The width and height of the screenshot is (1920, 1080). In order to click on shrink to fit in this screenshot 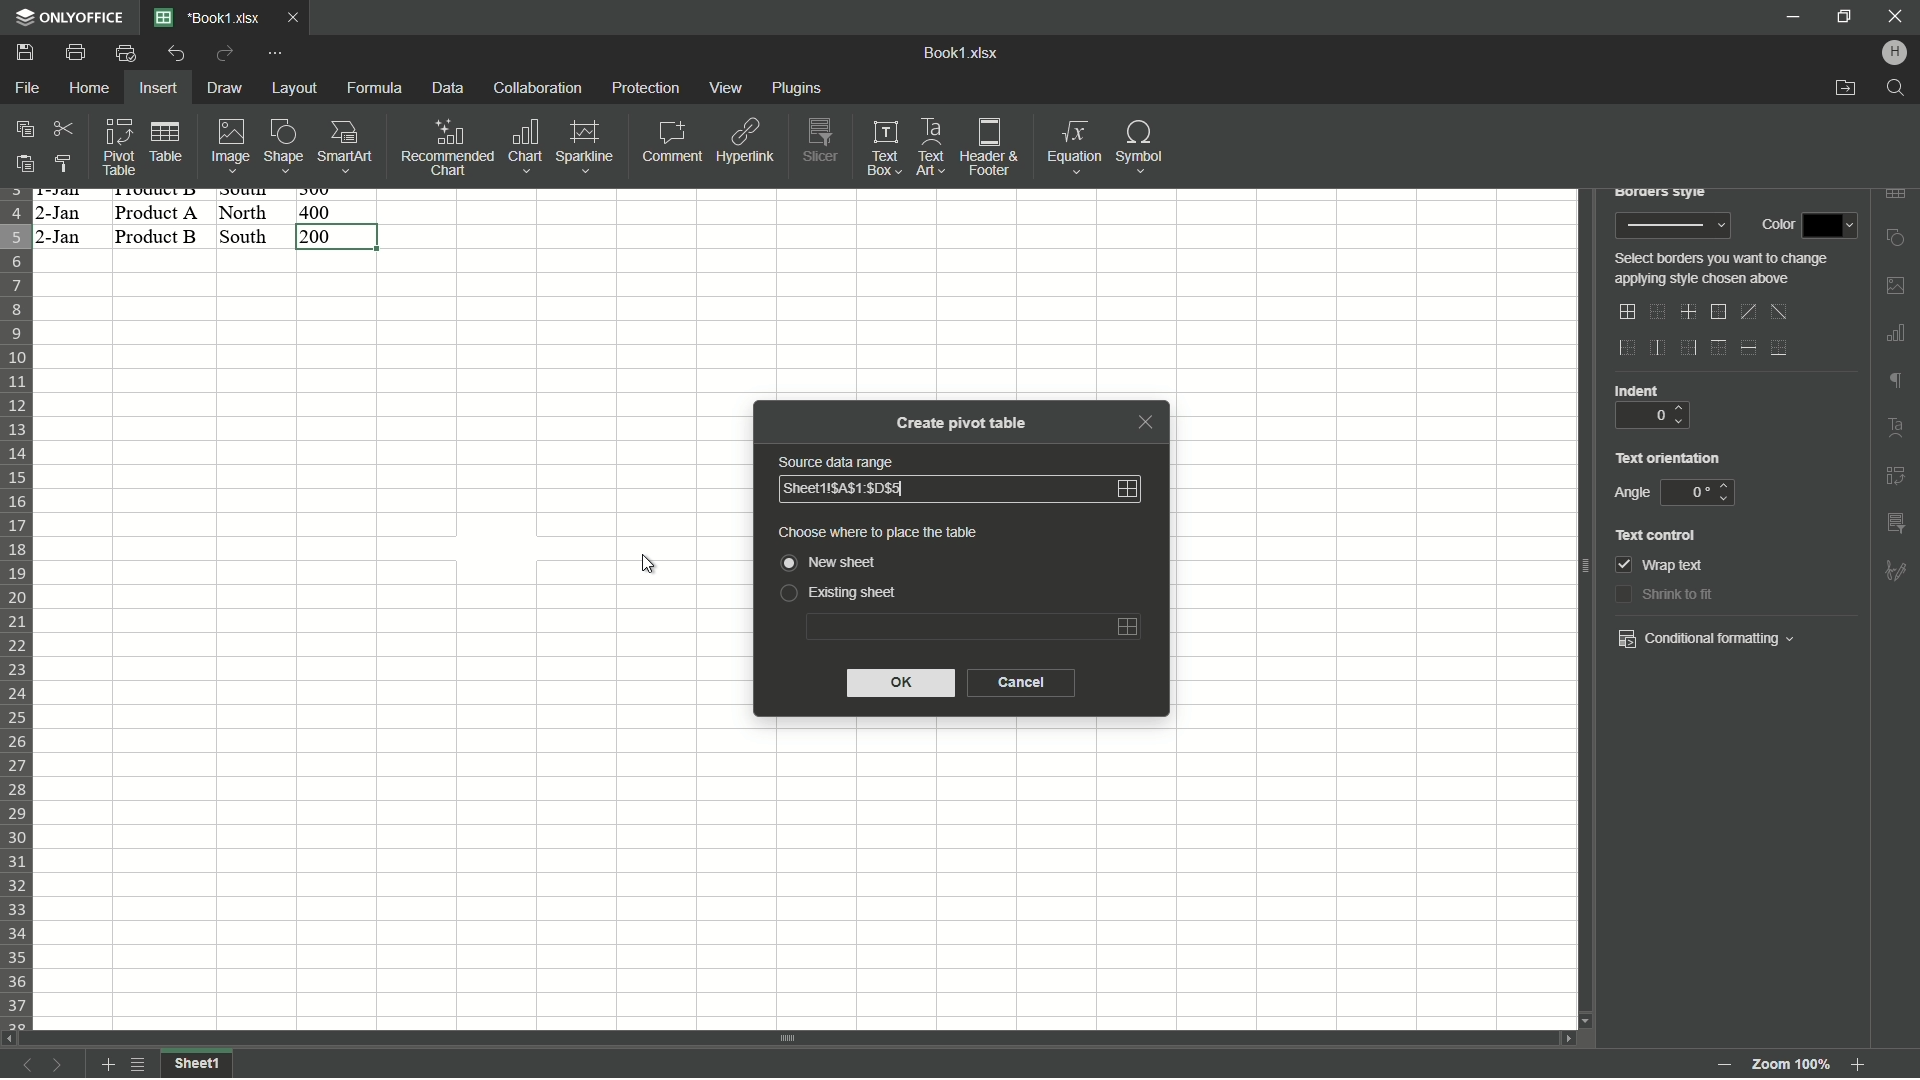, I will do `click(1664, 594)`.